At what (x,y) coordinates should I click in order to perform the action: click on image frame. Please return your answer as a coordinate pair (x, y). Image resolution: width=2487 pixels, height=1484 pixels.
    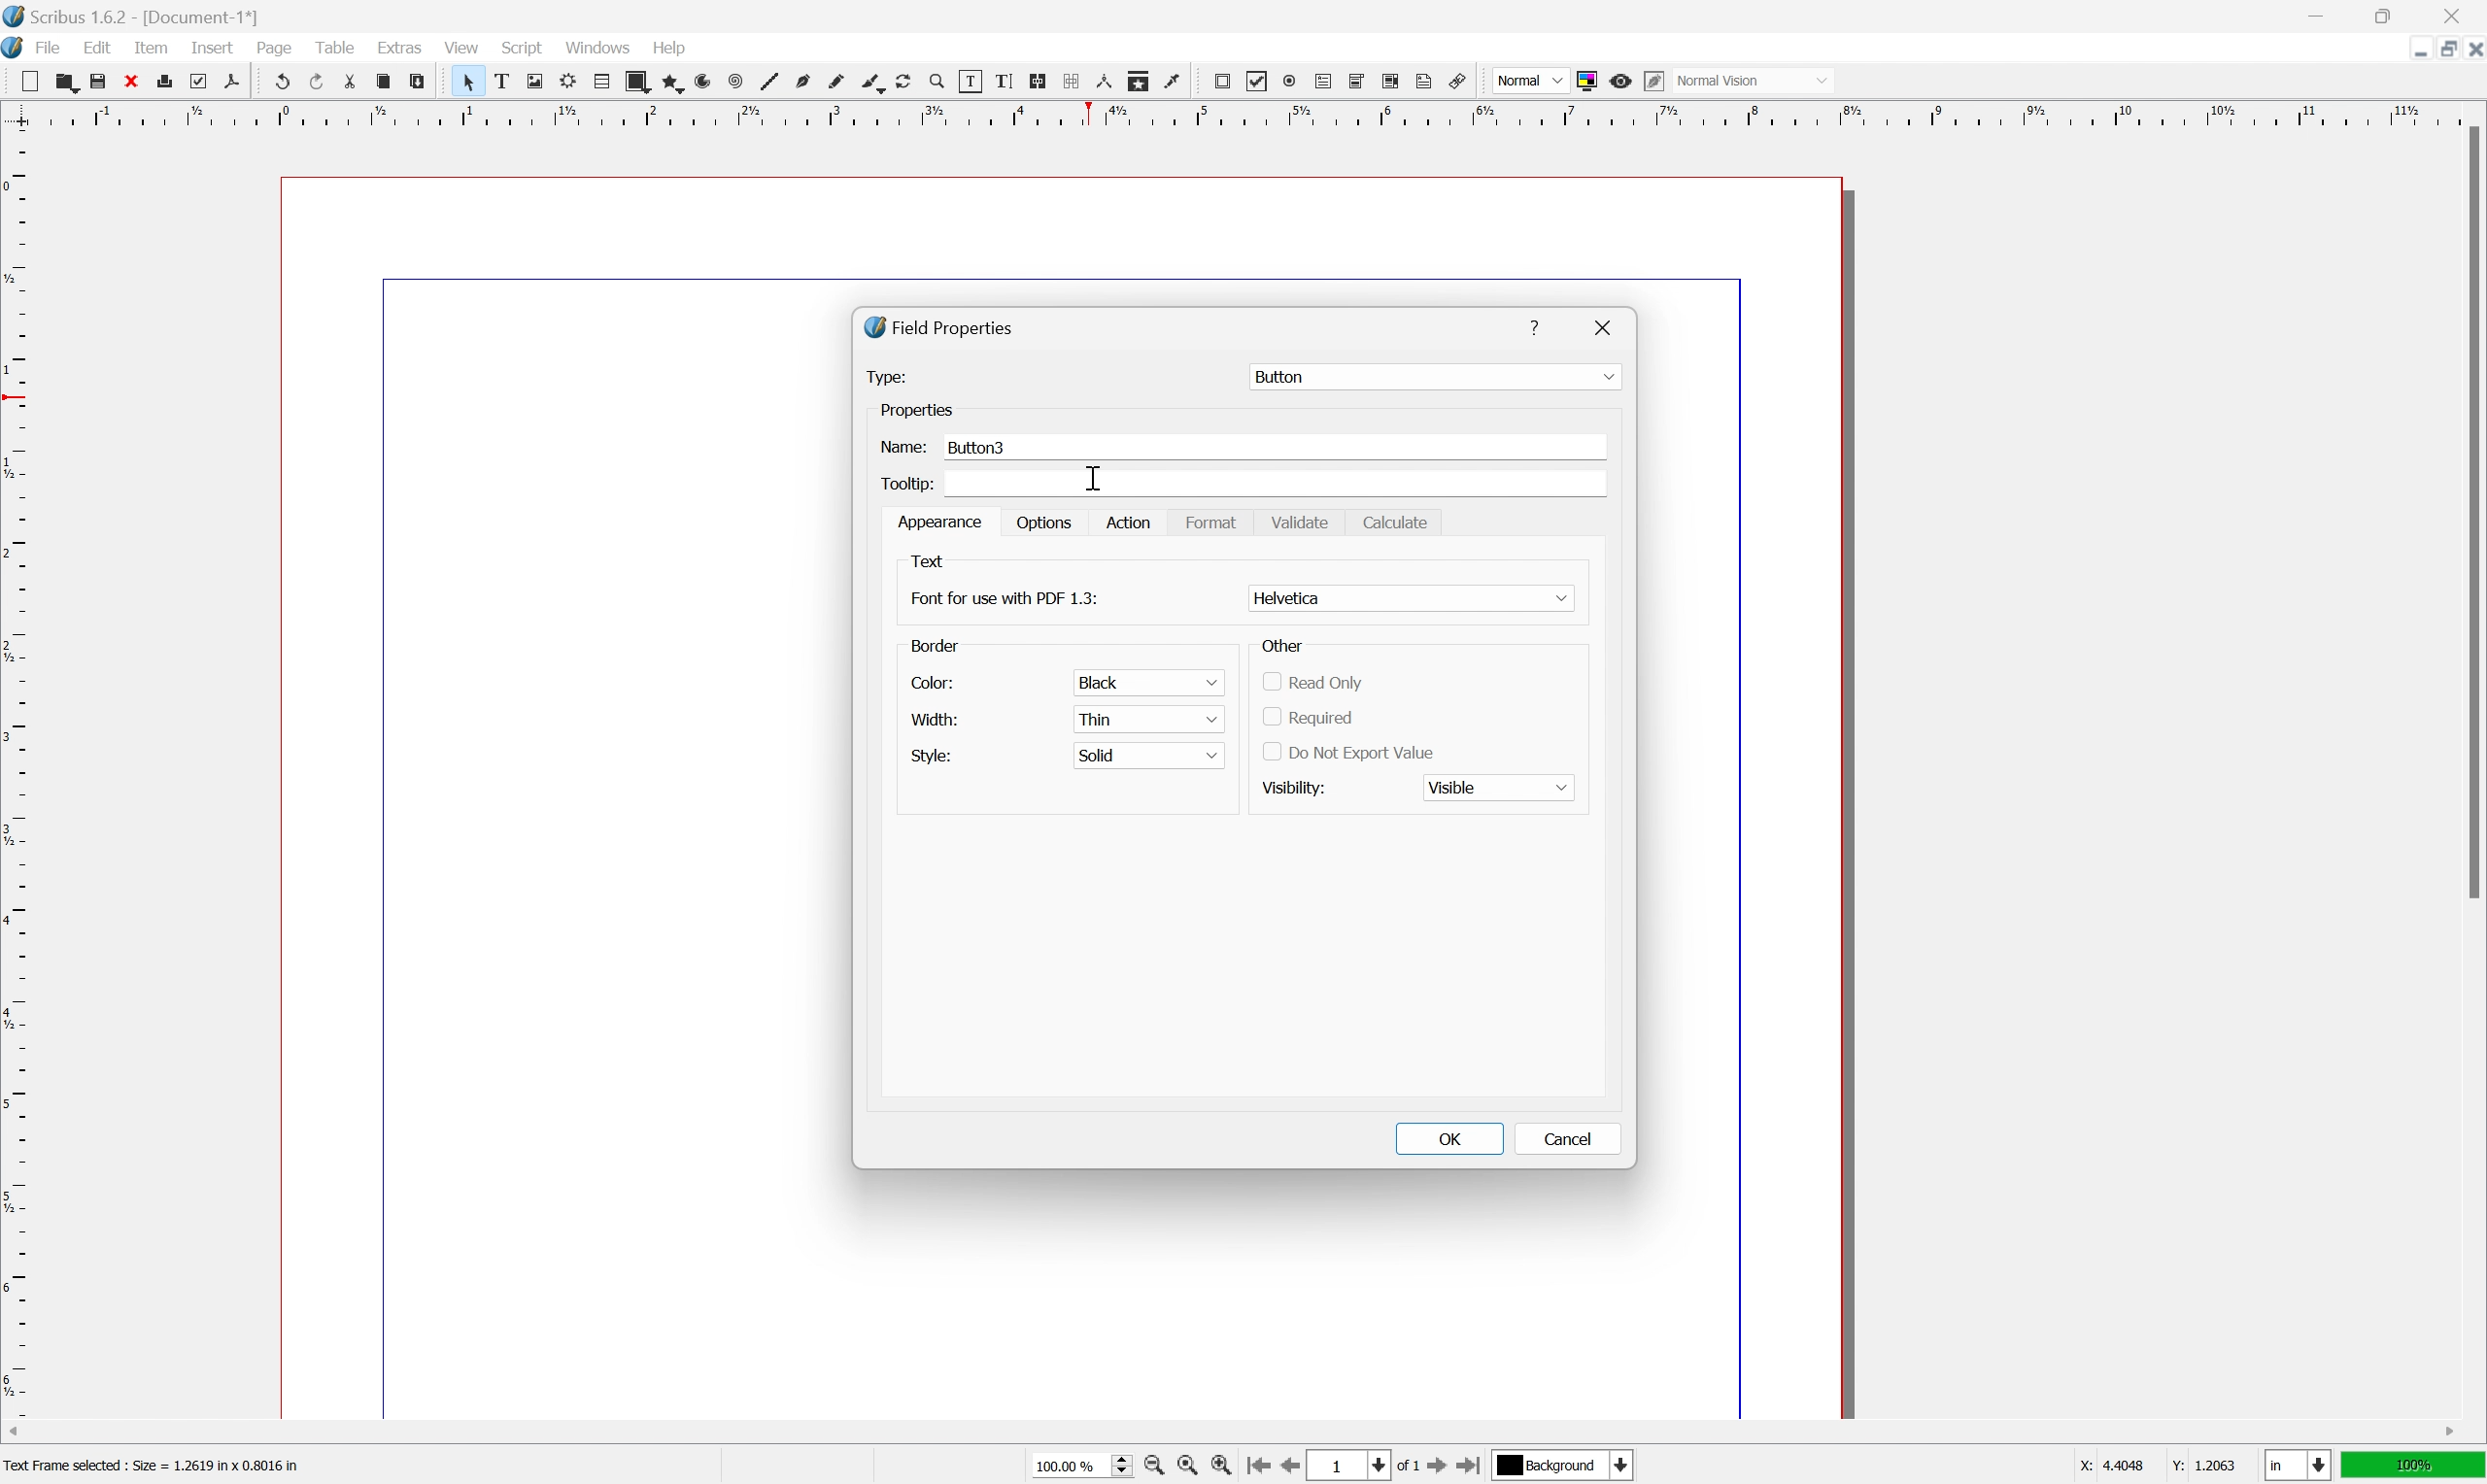
    Looking at the image, I should click on (536, 81).